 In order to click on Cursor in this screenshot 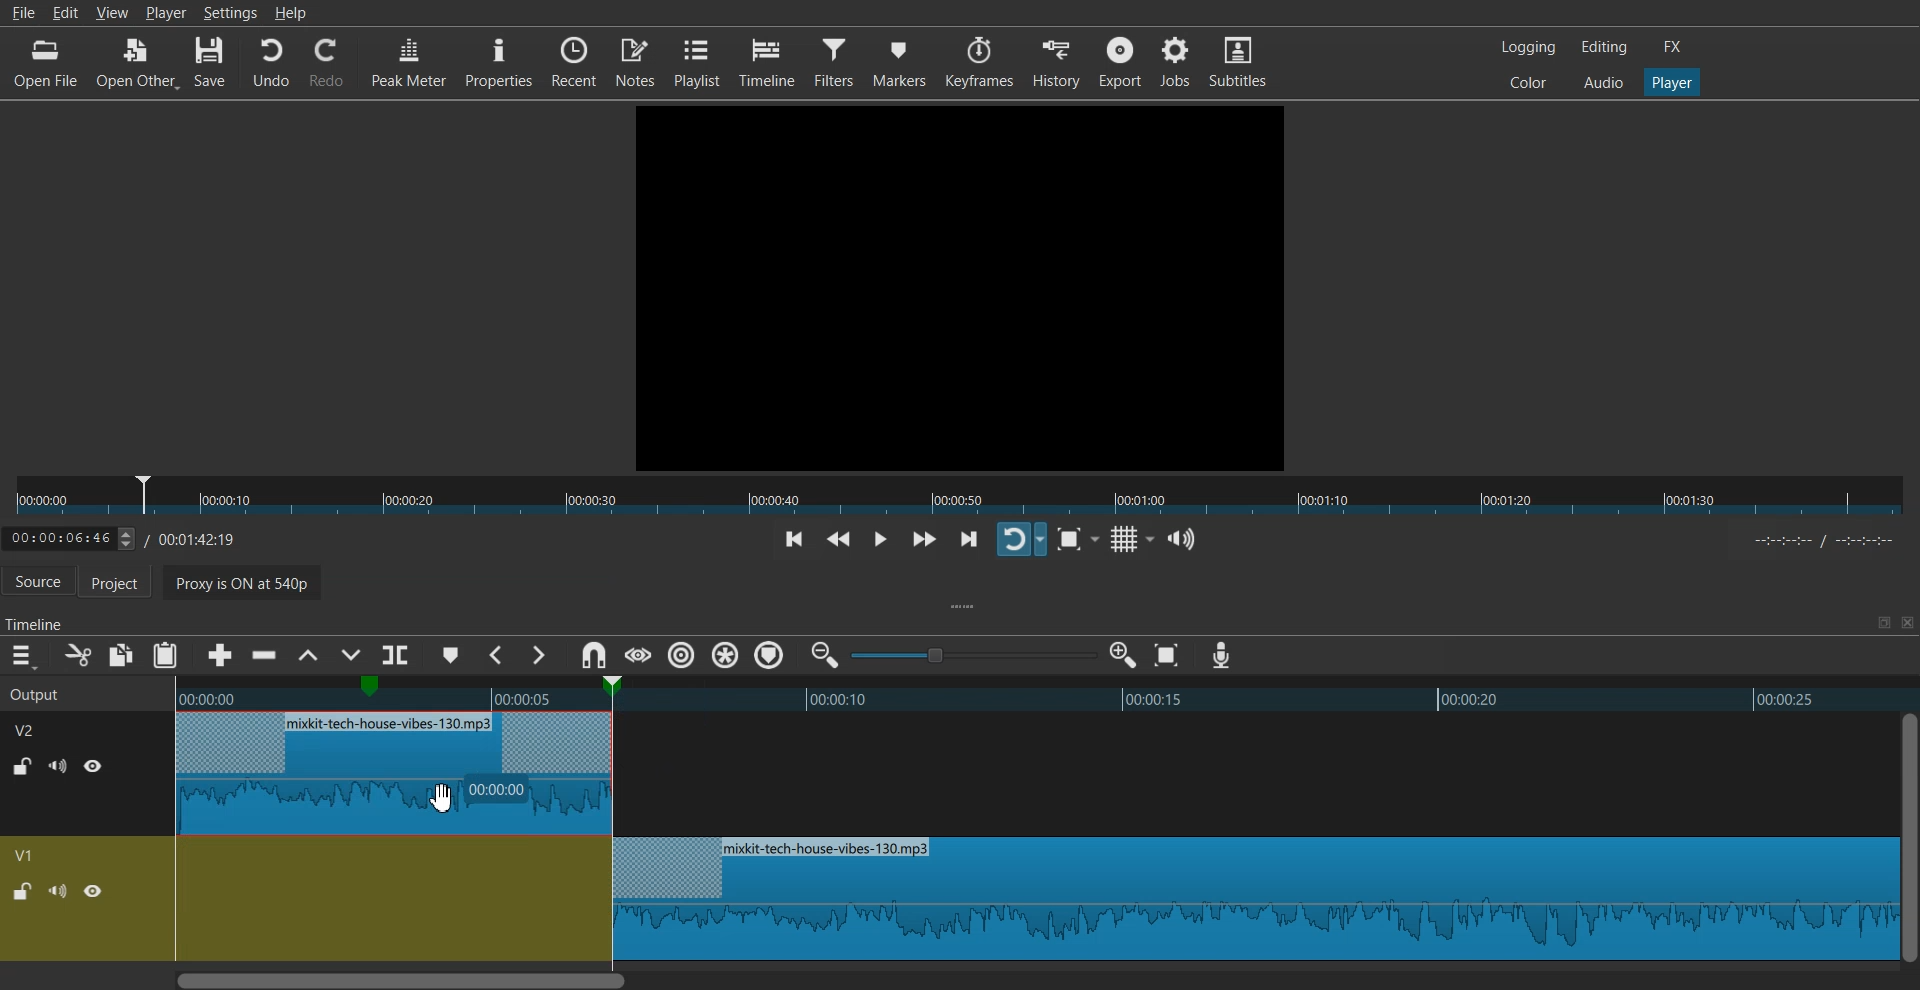, I will do `click(445, 797)`.